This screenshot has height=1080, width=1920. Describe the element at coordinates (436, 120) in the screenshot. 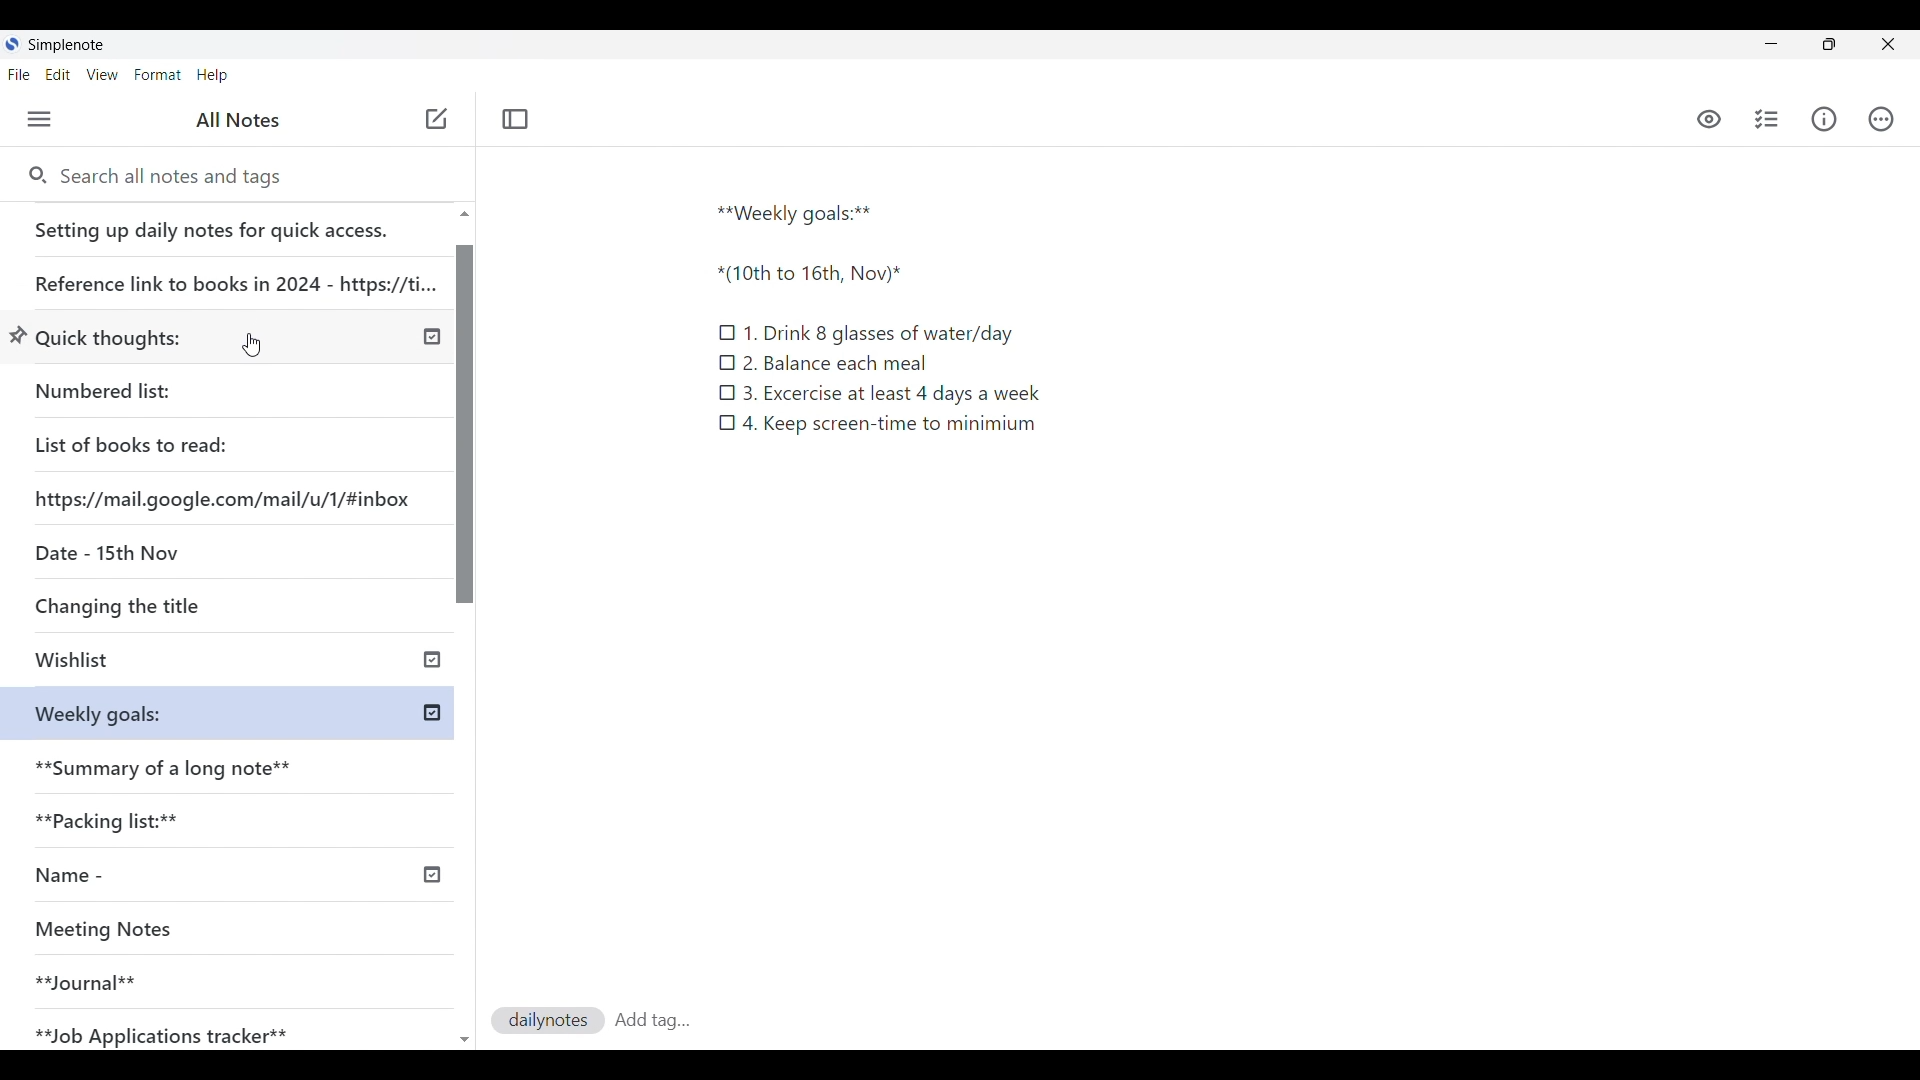

I see `Cursor position unchanged` at that location.